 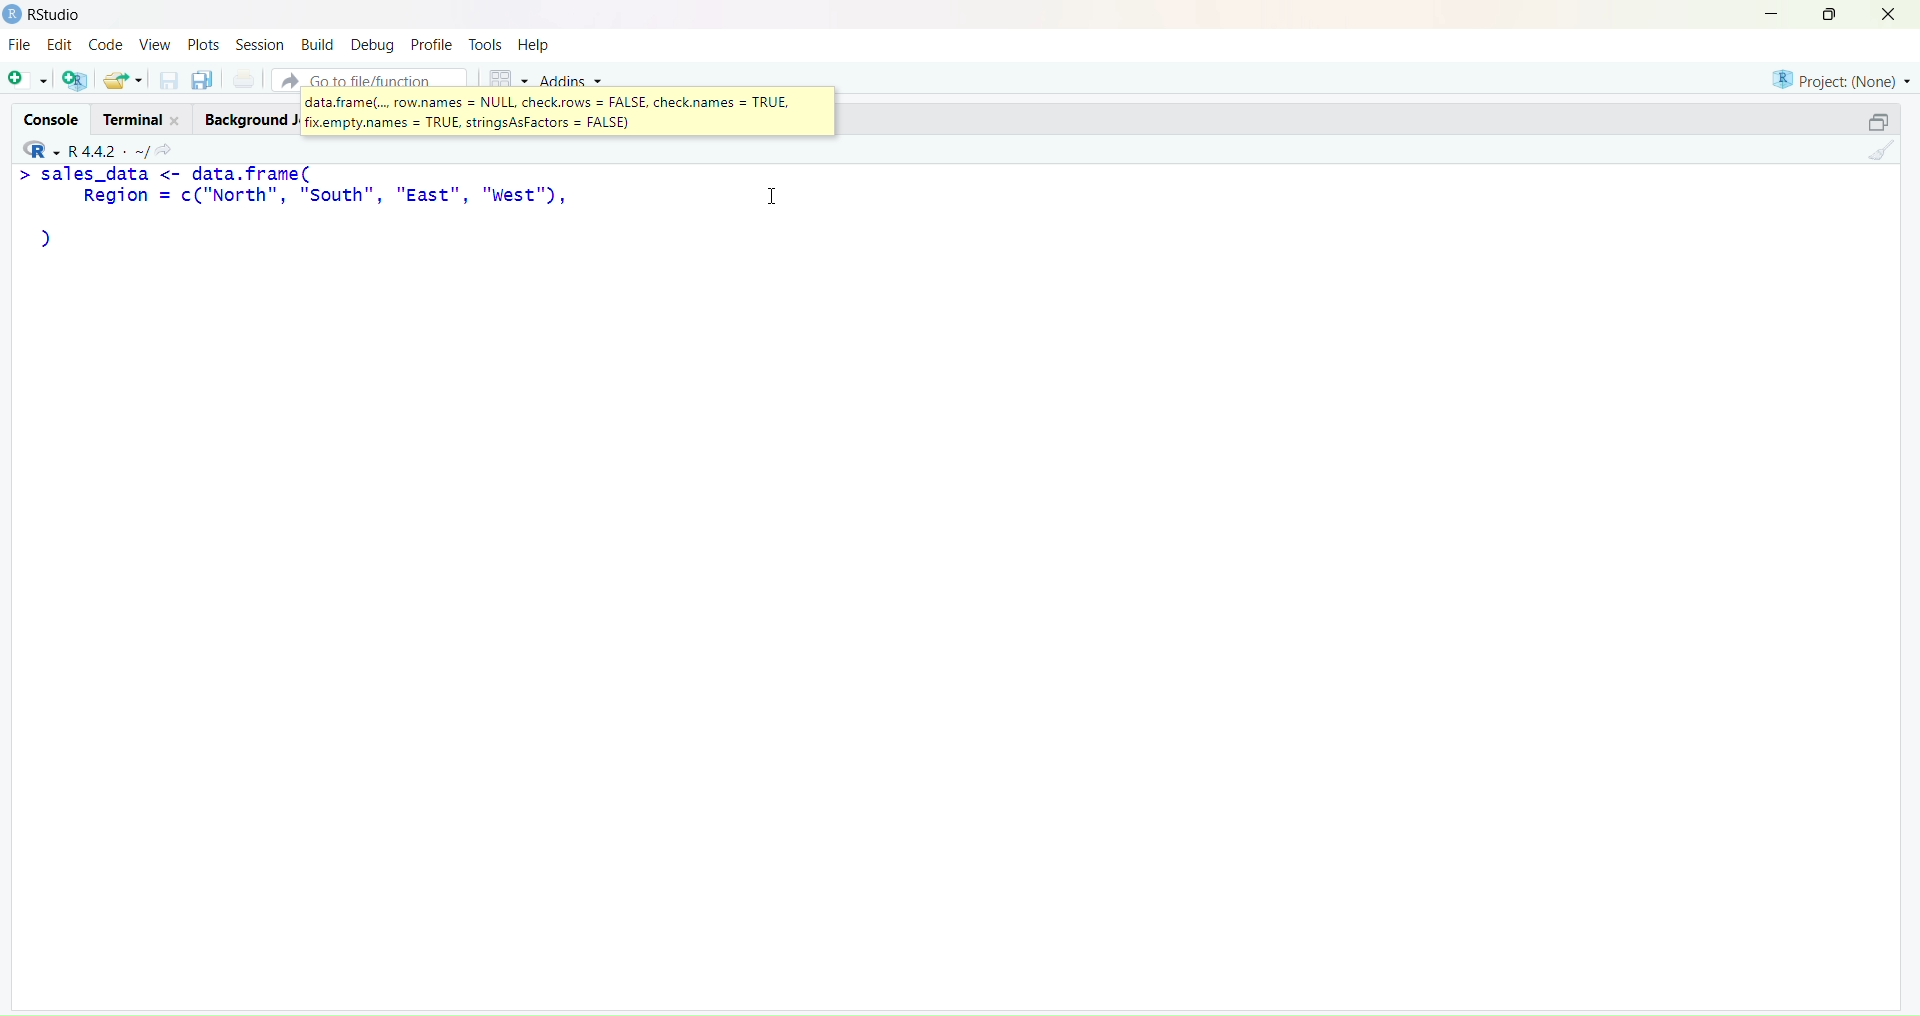 What do you see at coordinates (568, 112) in the screenshot?
I see `data.frame(... row.names = NULL check.rows = FALSE, check.names = TRUE.colic = THE shkinaAatons. = FALSE` at bounding box center [568, 112].